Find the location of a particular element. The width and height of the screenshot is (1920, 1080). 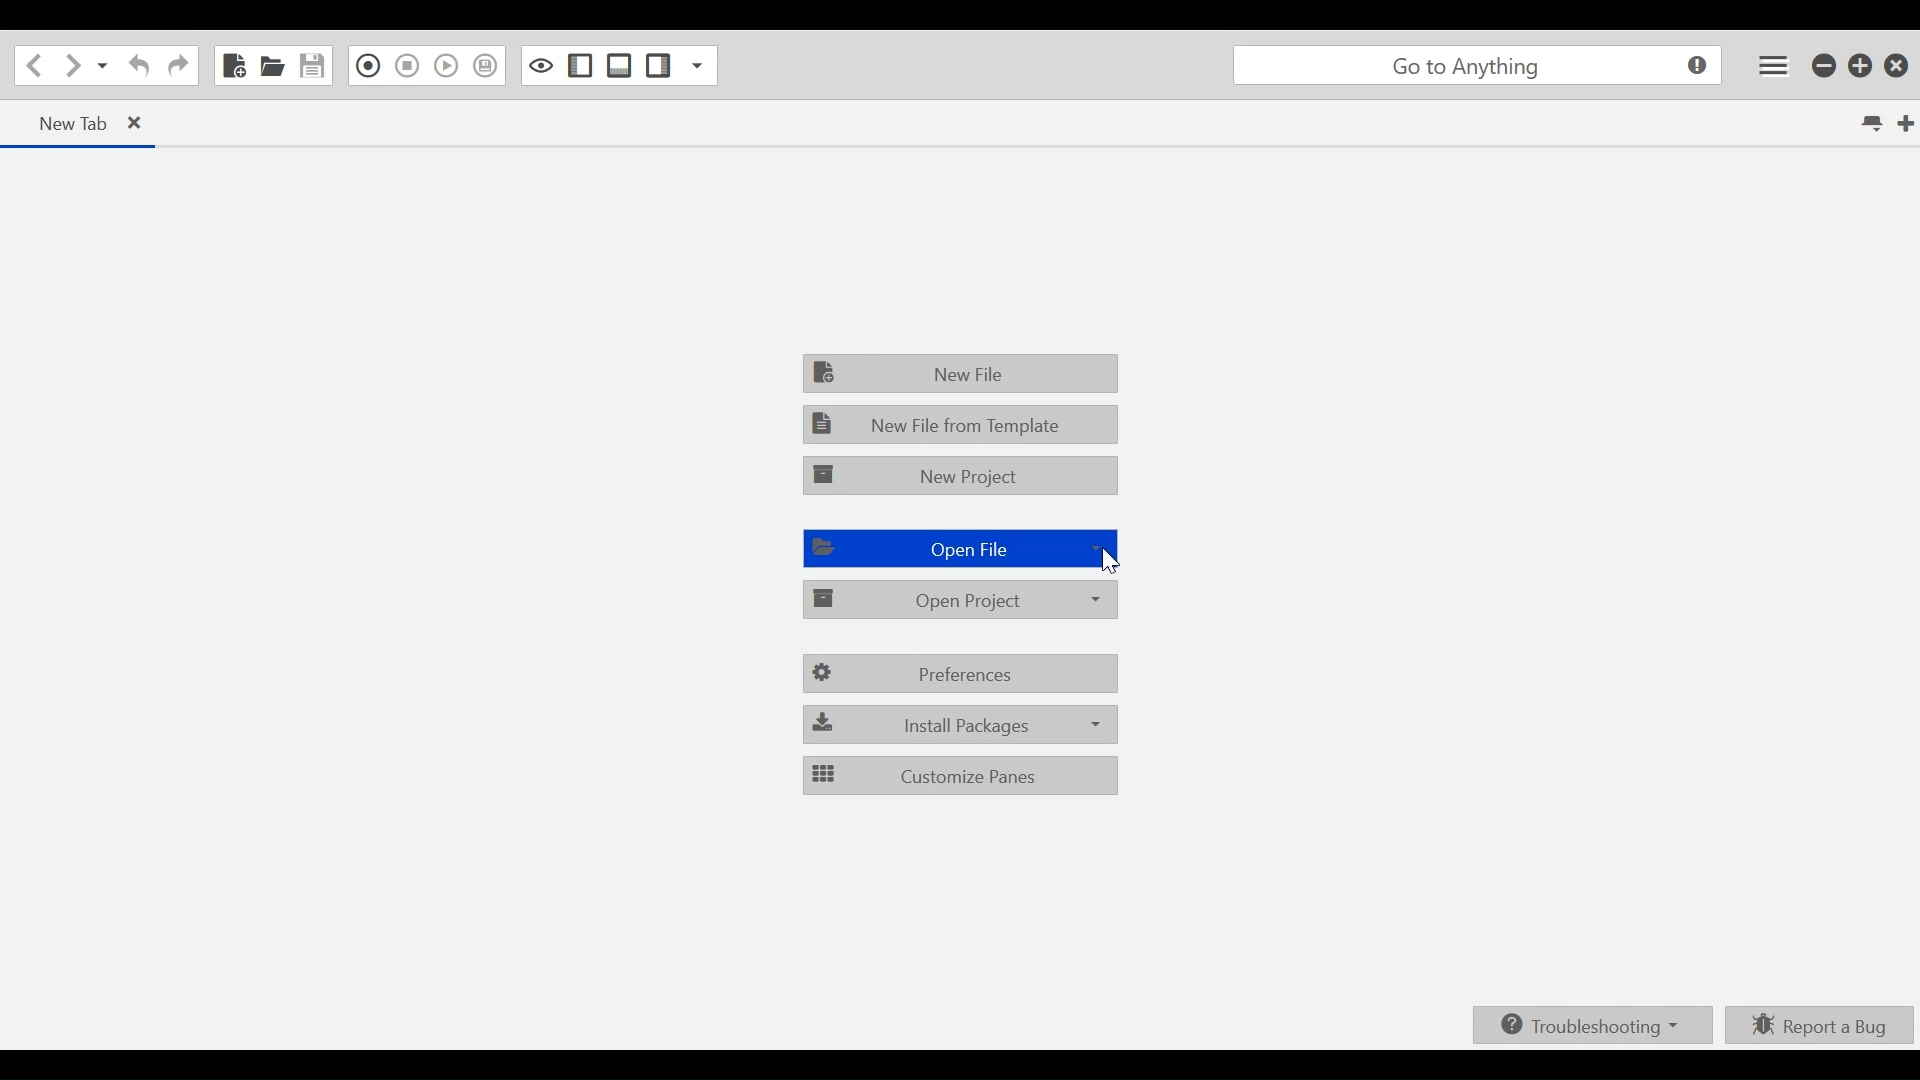

Undo Last Action is located at coordinates (136, 66).